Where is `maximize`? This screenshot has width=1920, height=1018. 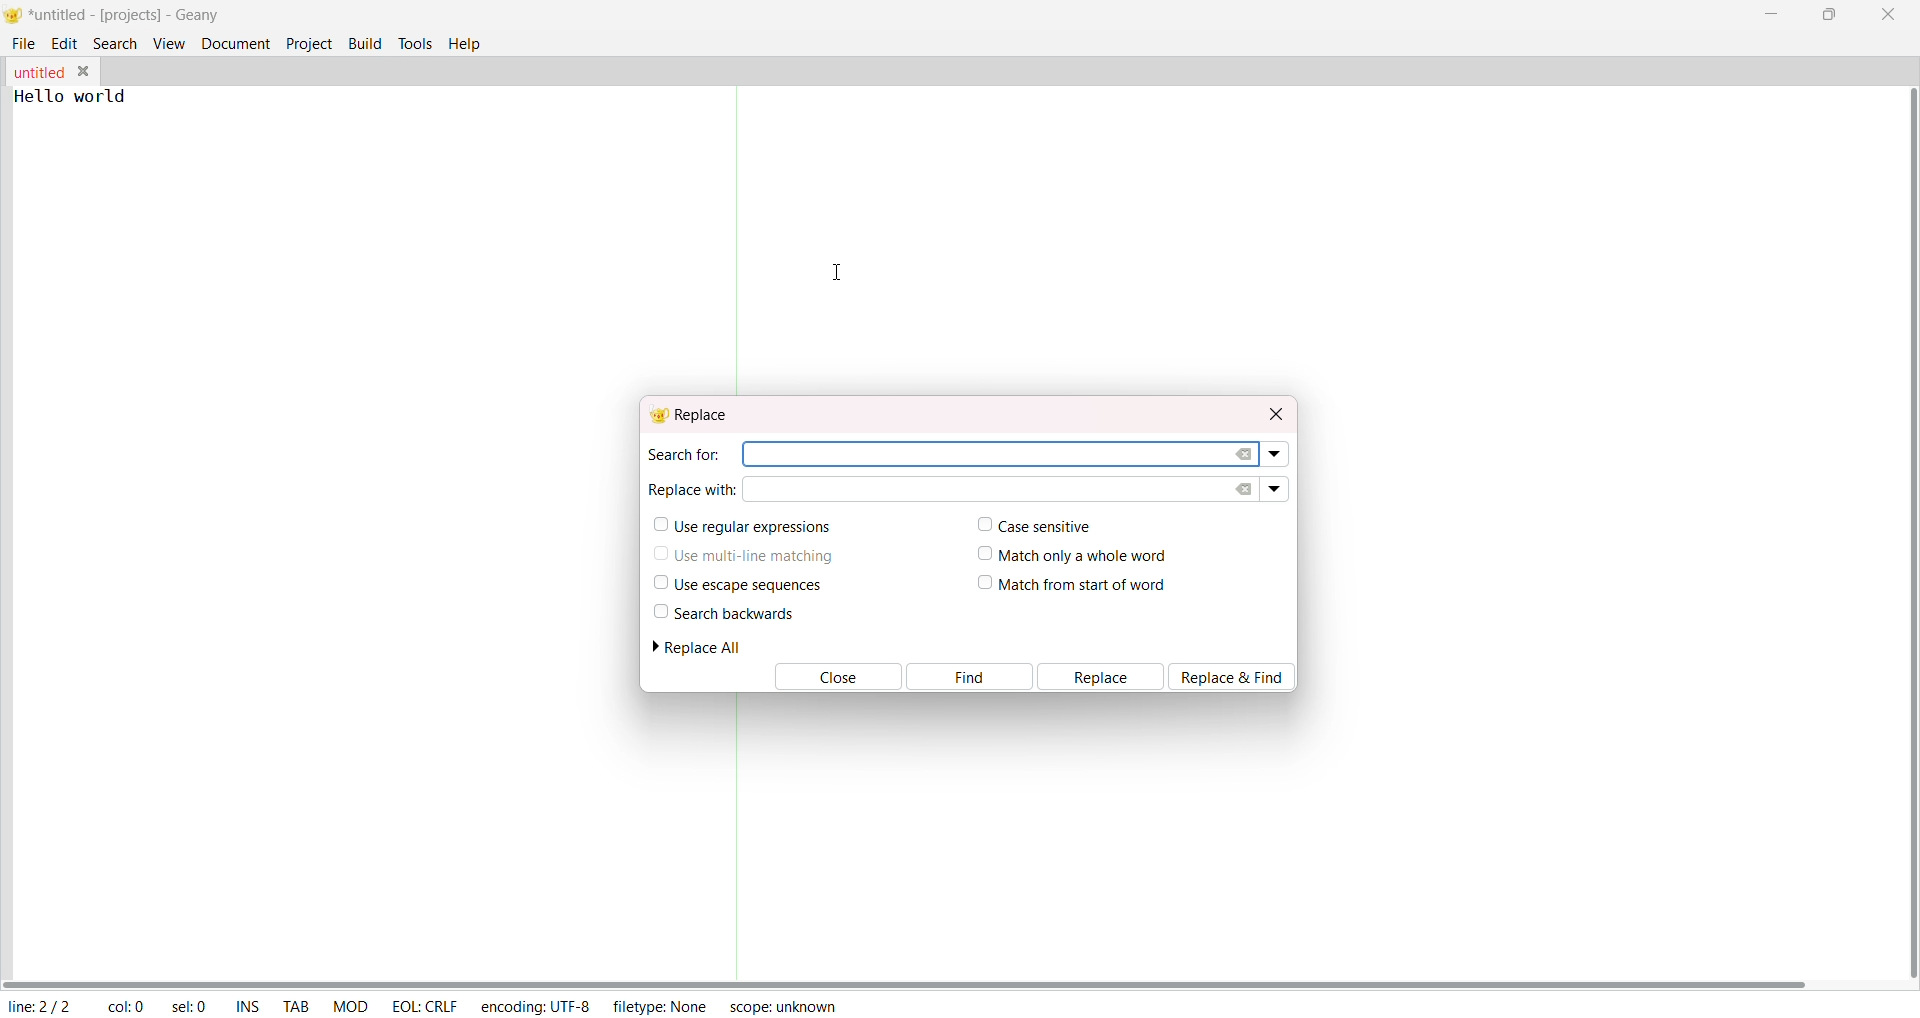 maximize is located at coordinates (1827, 13).